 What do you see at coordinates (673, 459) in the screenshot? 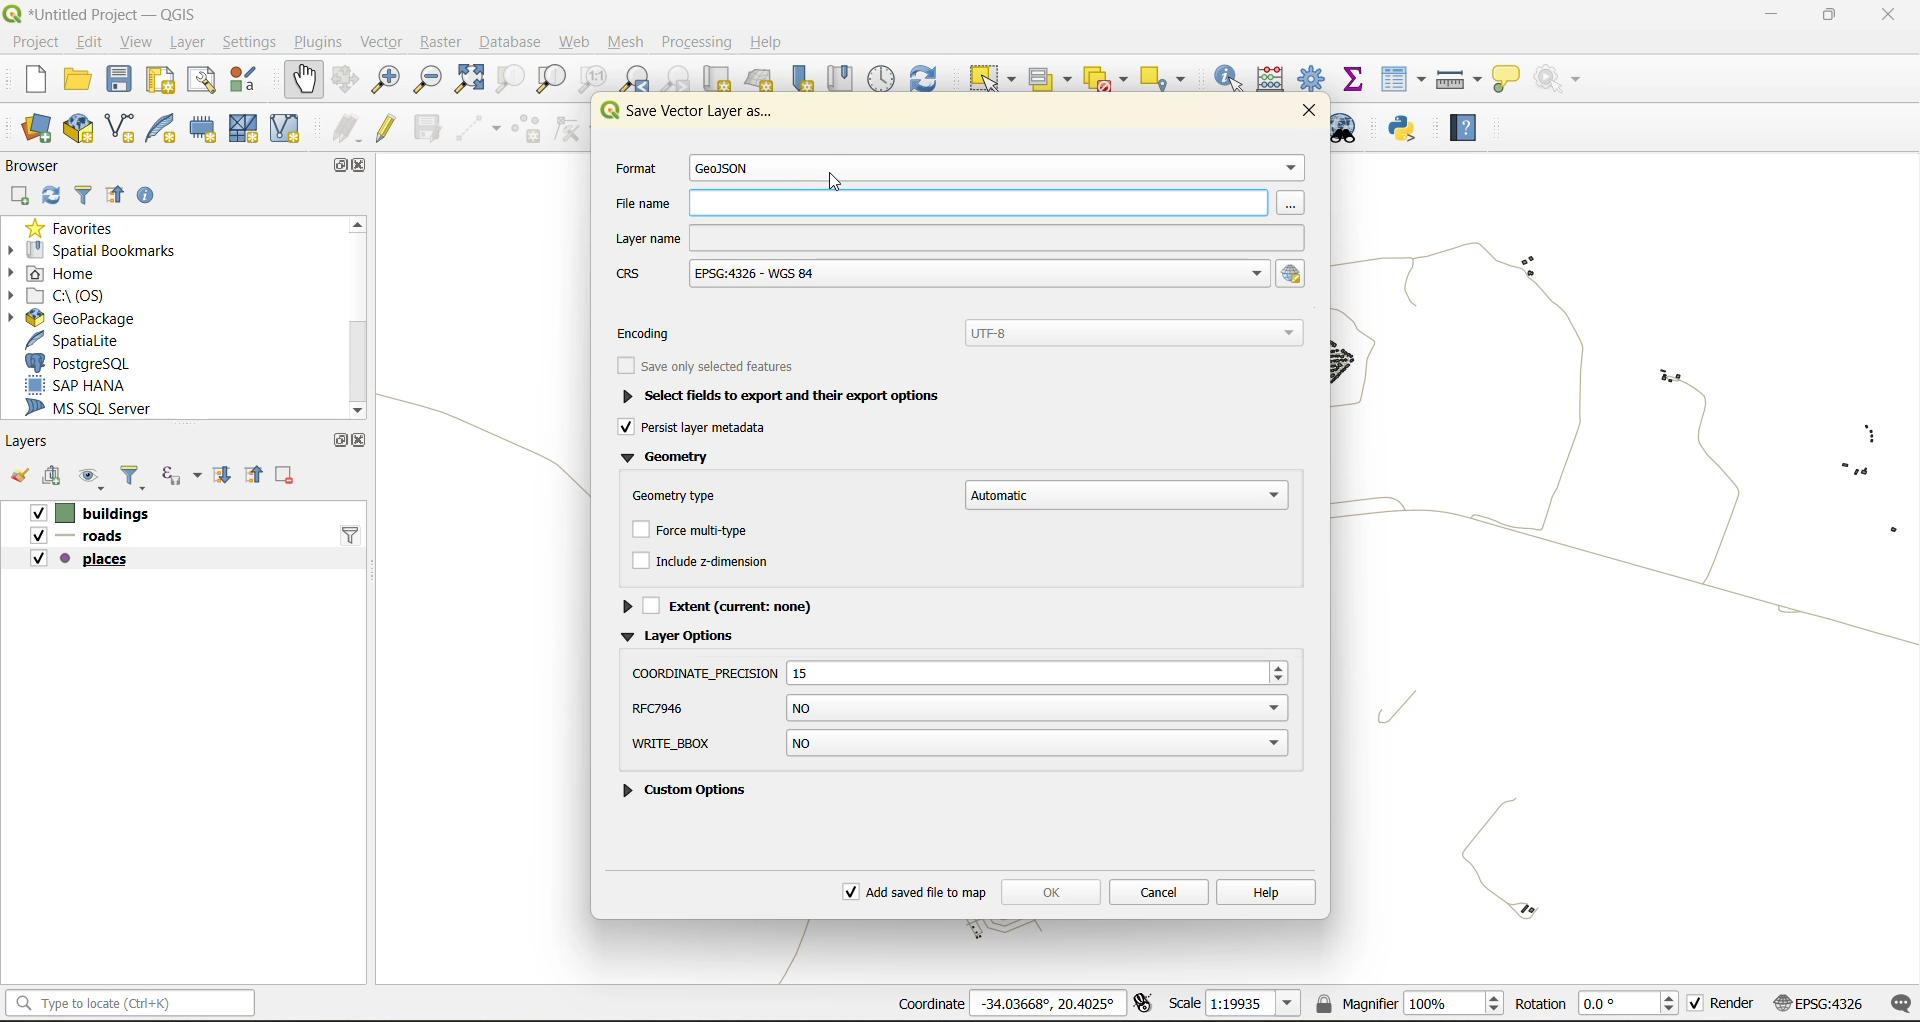
I see `geometry` at bounding box center [673, 459].